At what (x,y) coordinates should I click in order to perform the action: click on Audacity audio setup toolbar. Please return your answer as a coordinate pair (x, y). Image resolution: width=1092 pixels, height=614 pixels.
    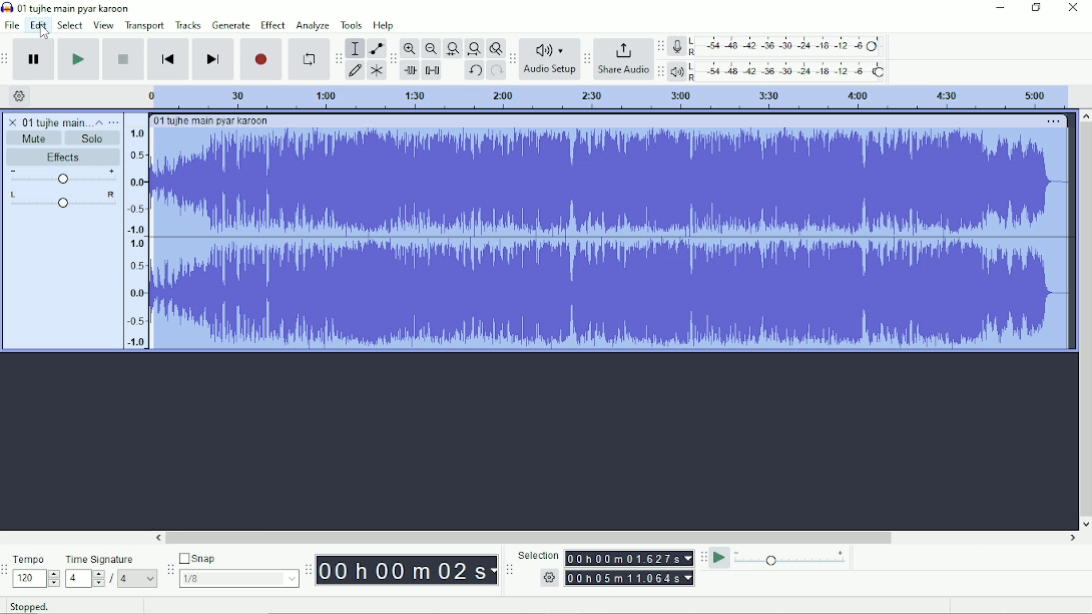
    Looking at the image, I should click on (512, 59).